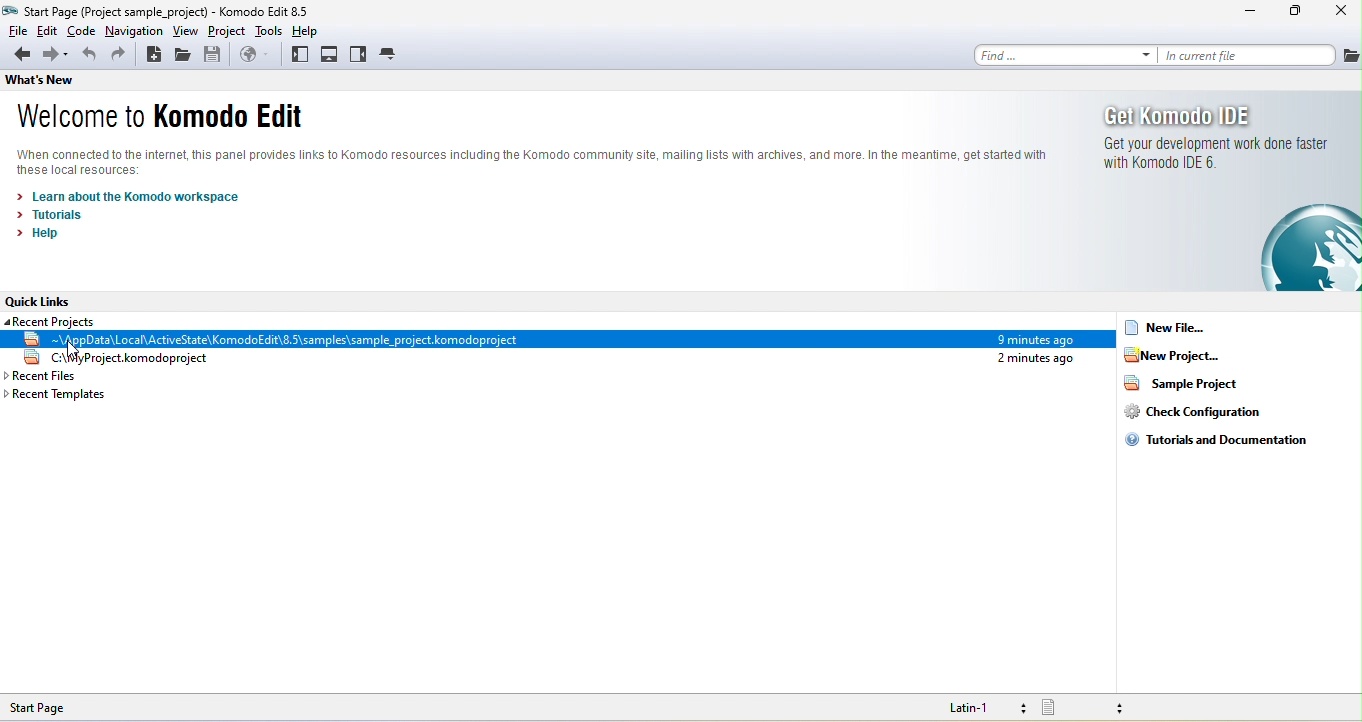  What do you see at coordinates (1065, 54) in the screenshot?
I see `find` at bounding box center [1065, 54].